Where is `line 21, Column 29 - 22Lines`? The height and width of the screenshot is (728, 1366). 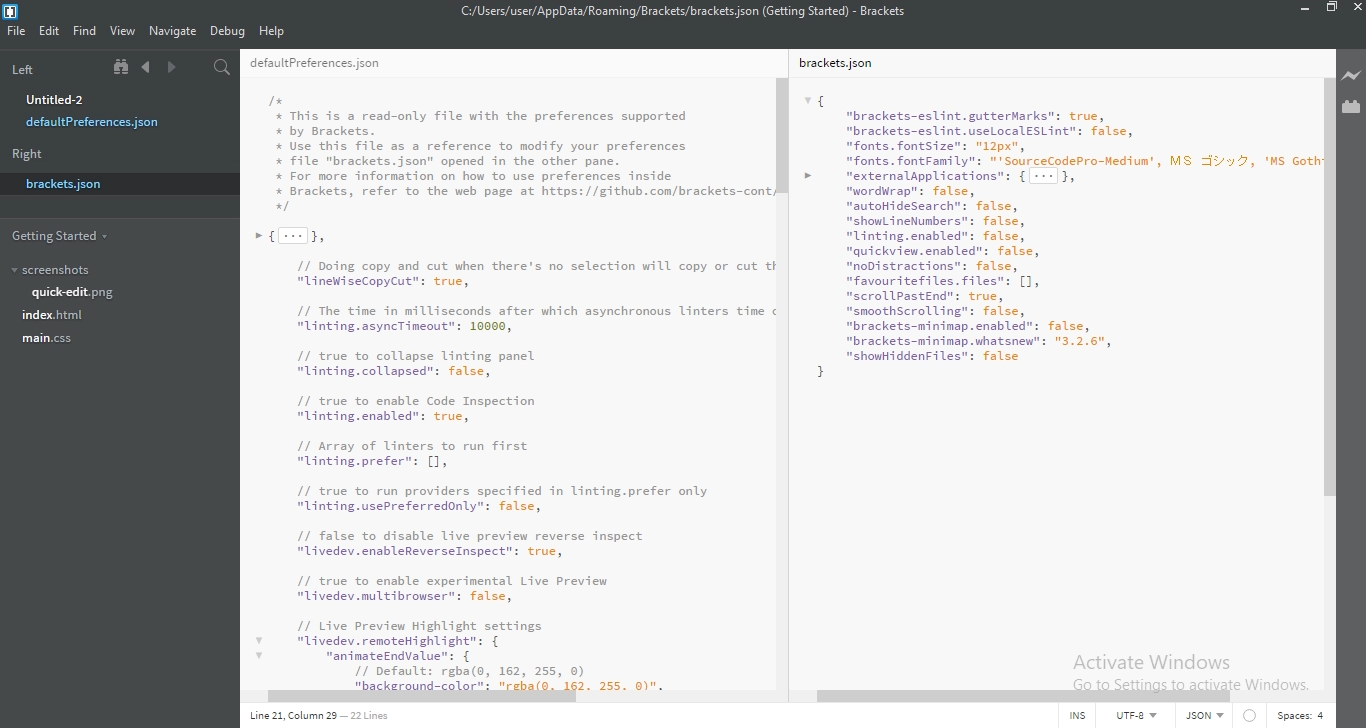 line 21, Column 29 - 22Lines is located at coordinates (325, 719).